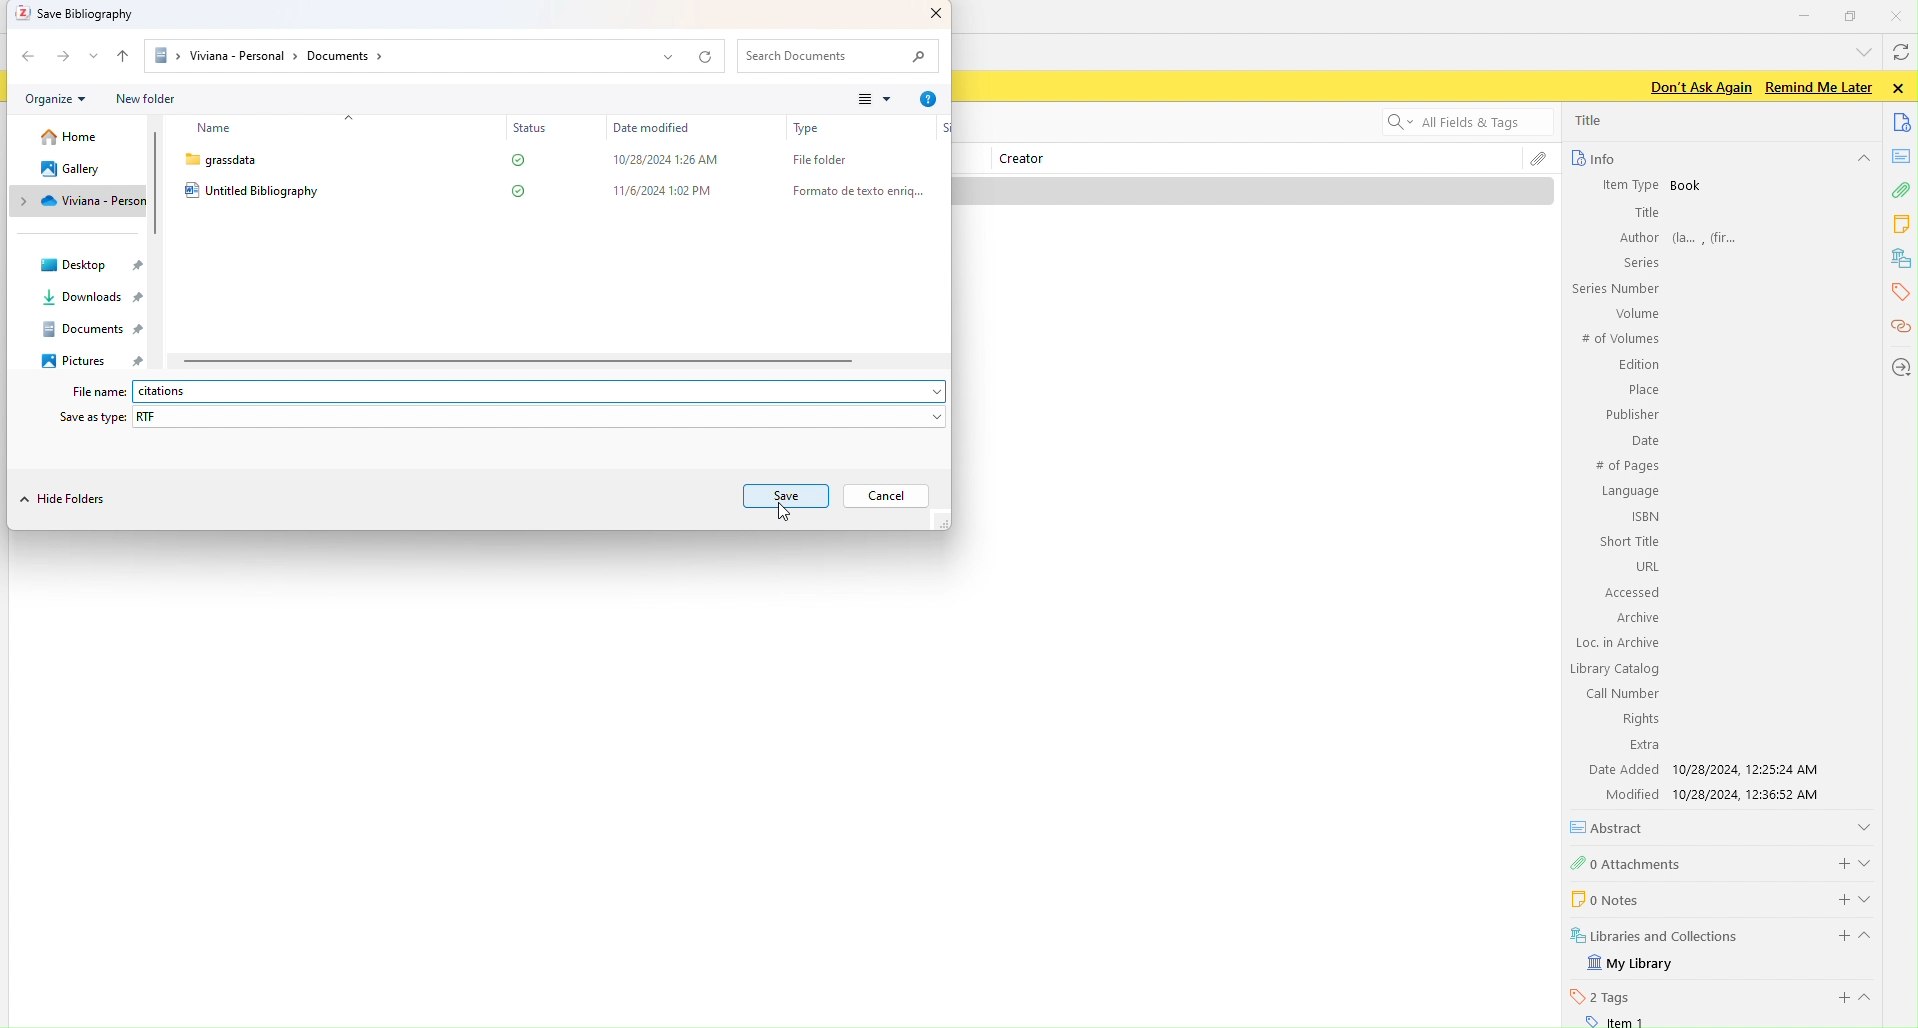  Describe the element at coordinates (519, 362) in the screenshot. I see `scroll` at that location.